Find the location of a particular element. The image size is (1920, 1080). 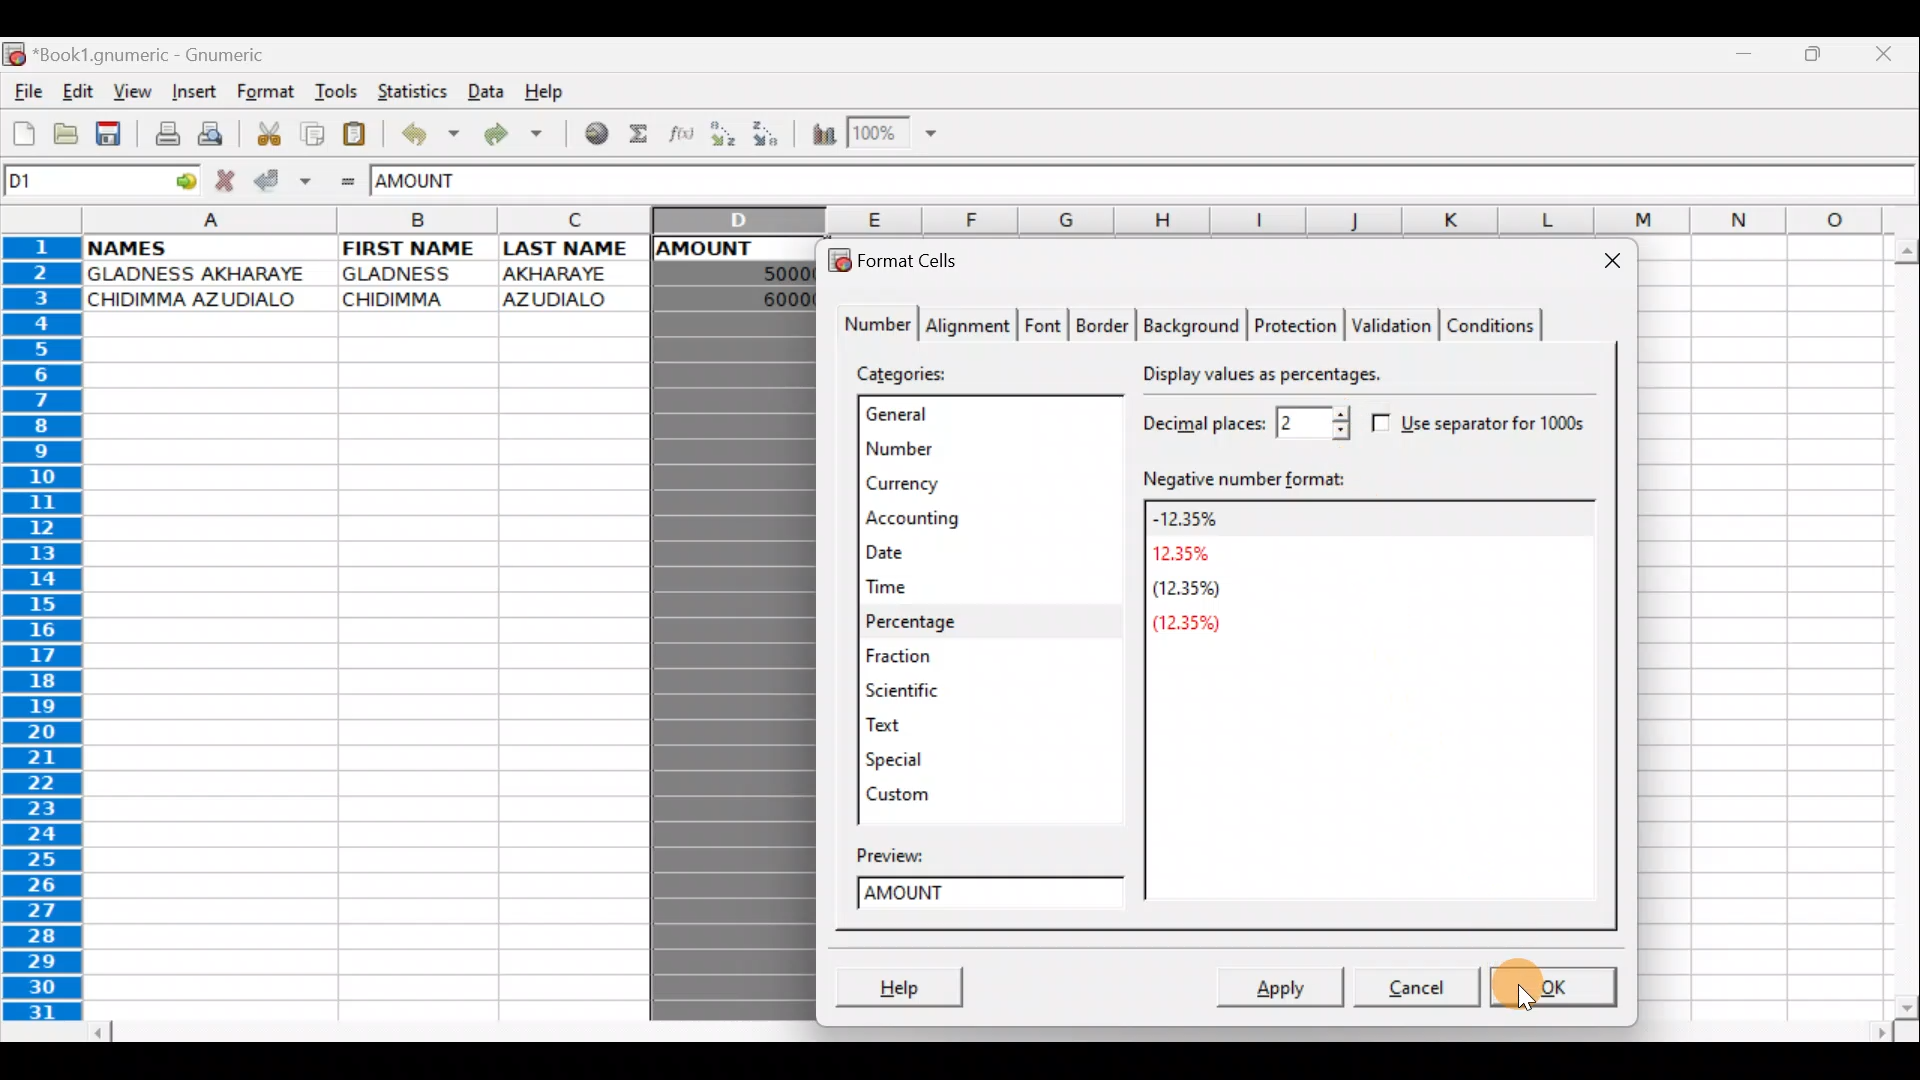

Redo undone action is located at coordinates (509, 135).